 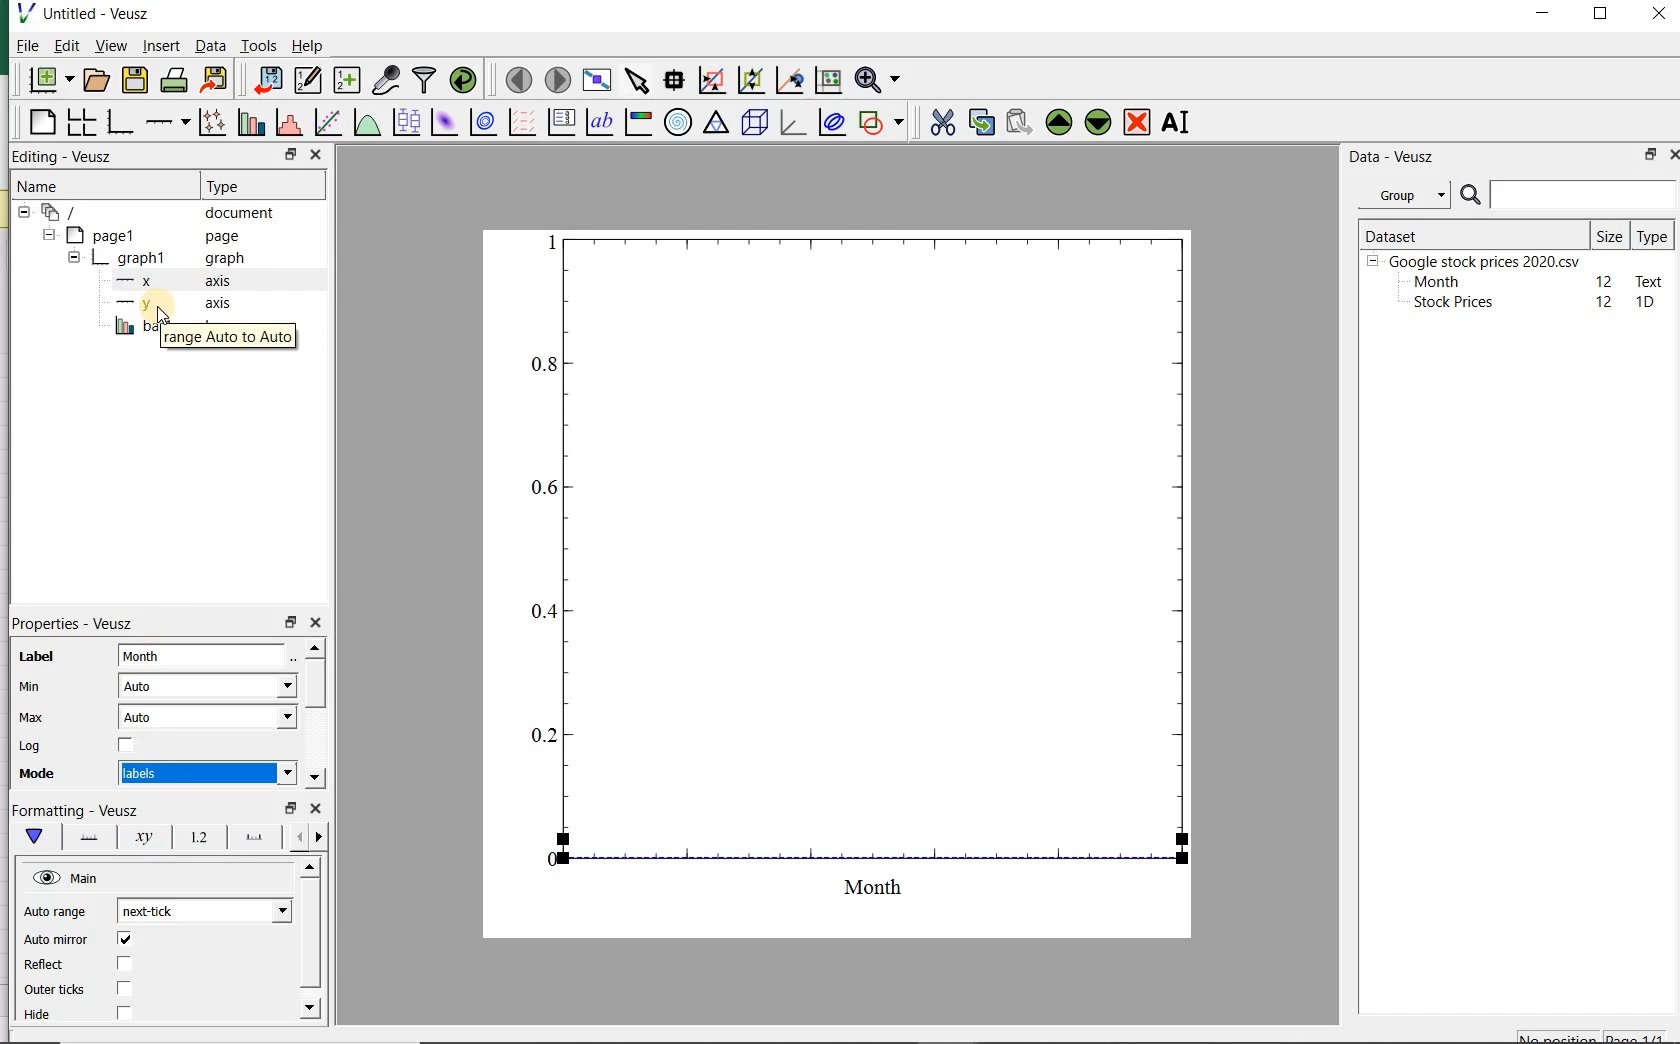 What do you see at coordinates (1647, 303) in the screenshot?
I see `1D` at bounding box center [1647, 303].